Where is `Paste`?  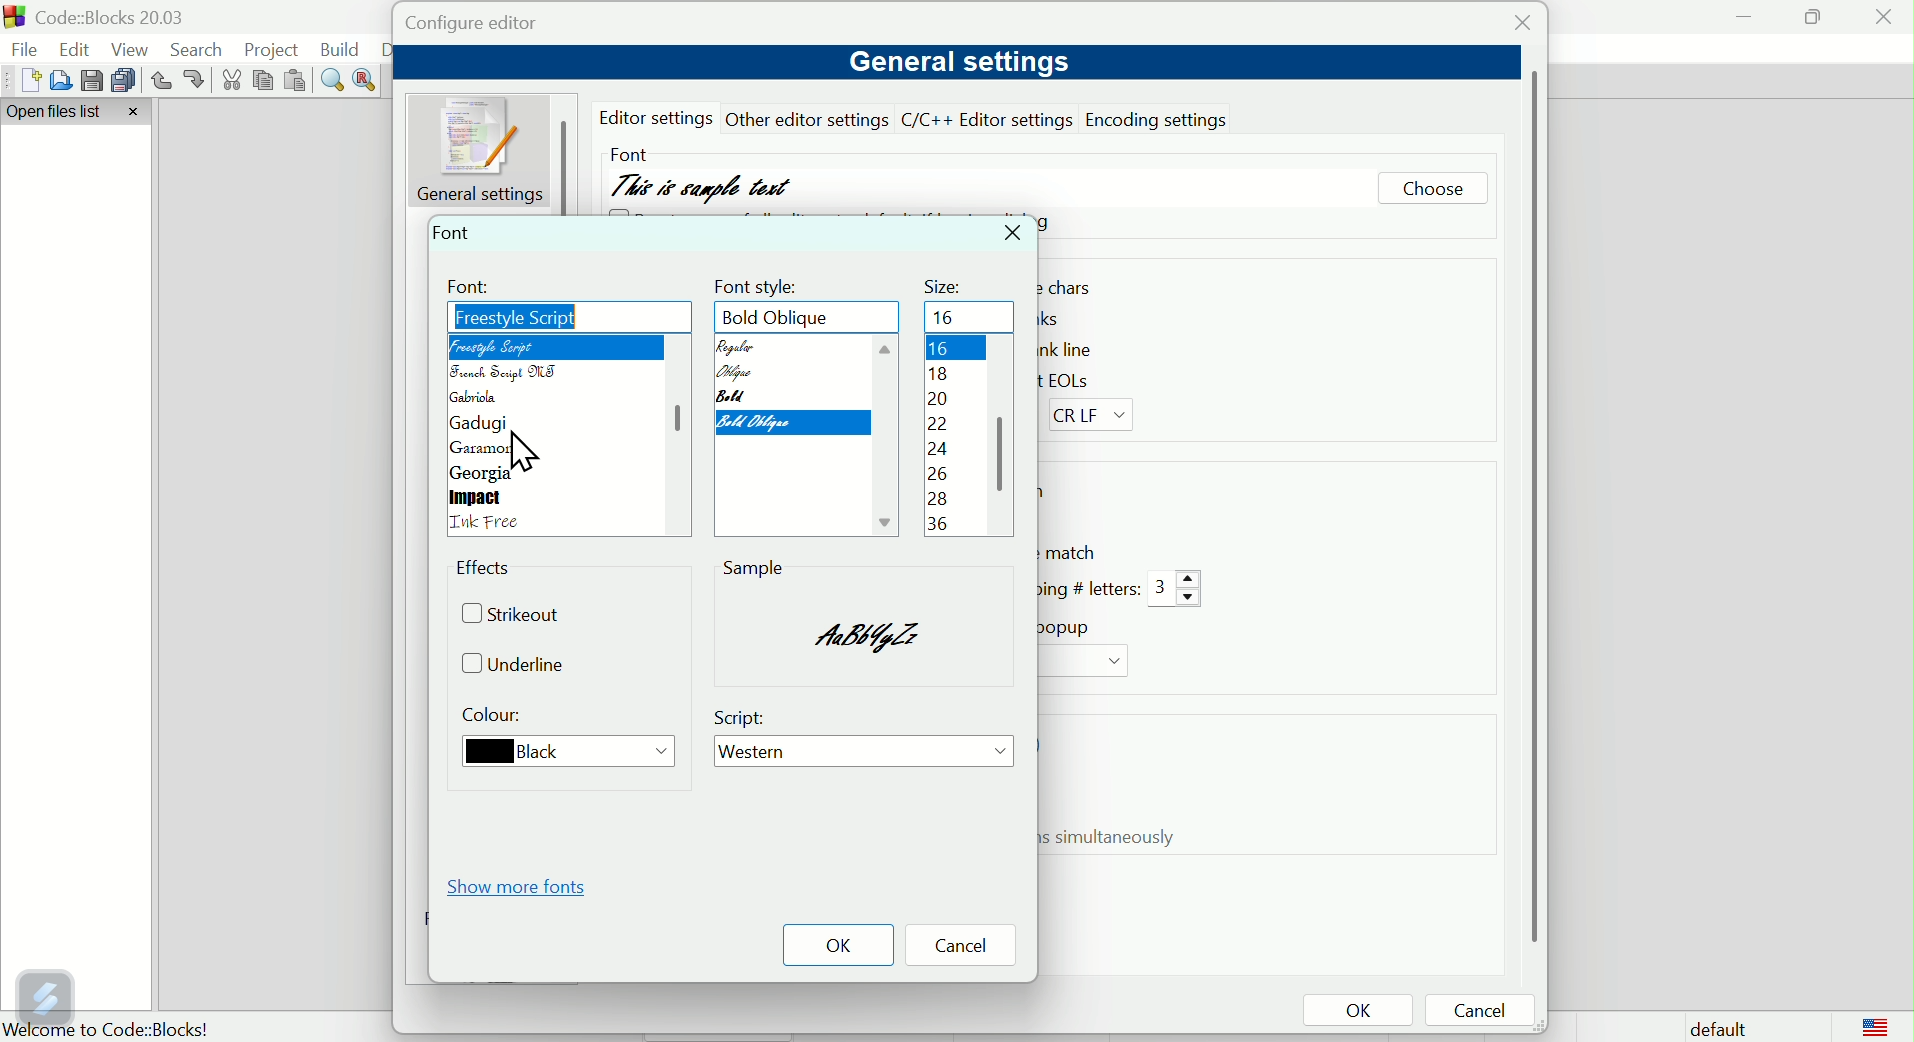
Paste is located at coordinates (297, 81).